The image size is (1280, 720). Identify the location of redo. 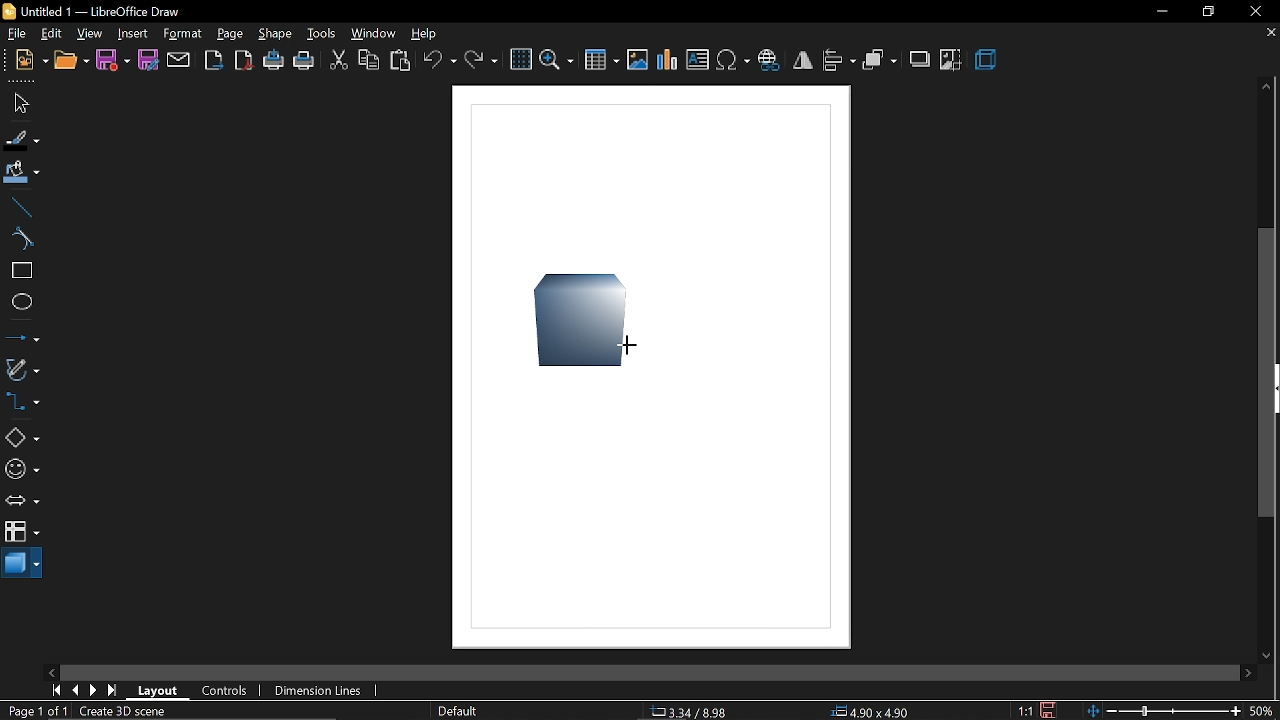
(481, 61).